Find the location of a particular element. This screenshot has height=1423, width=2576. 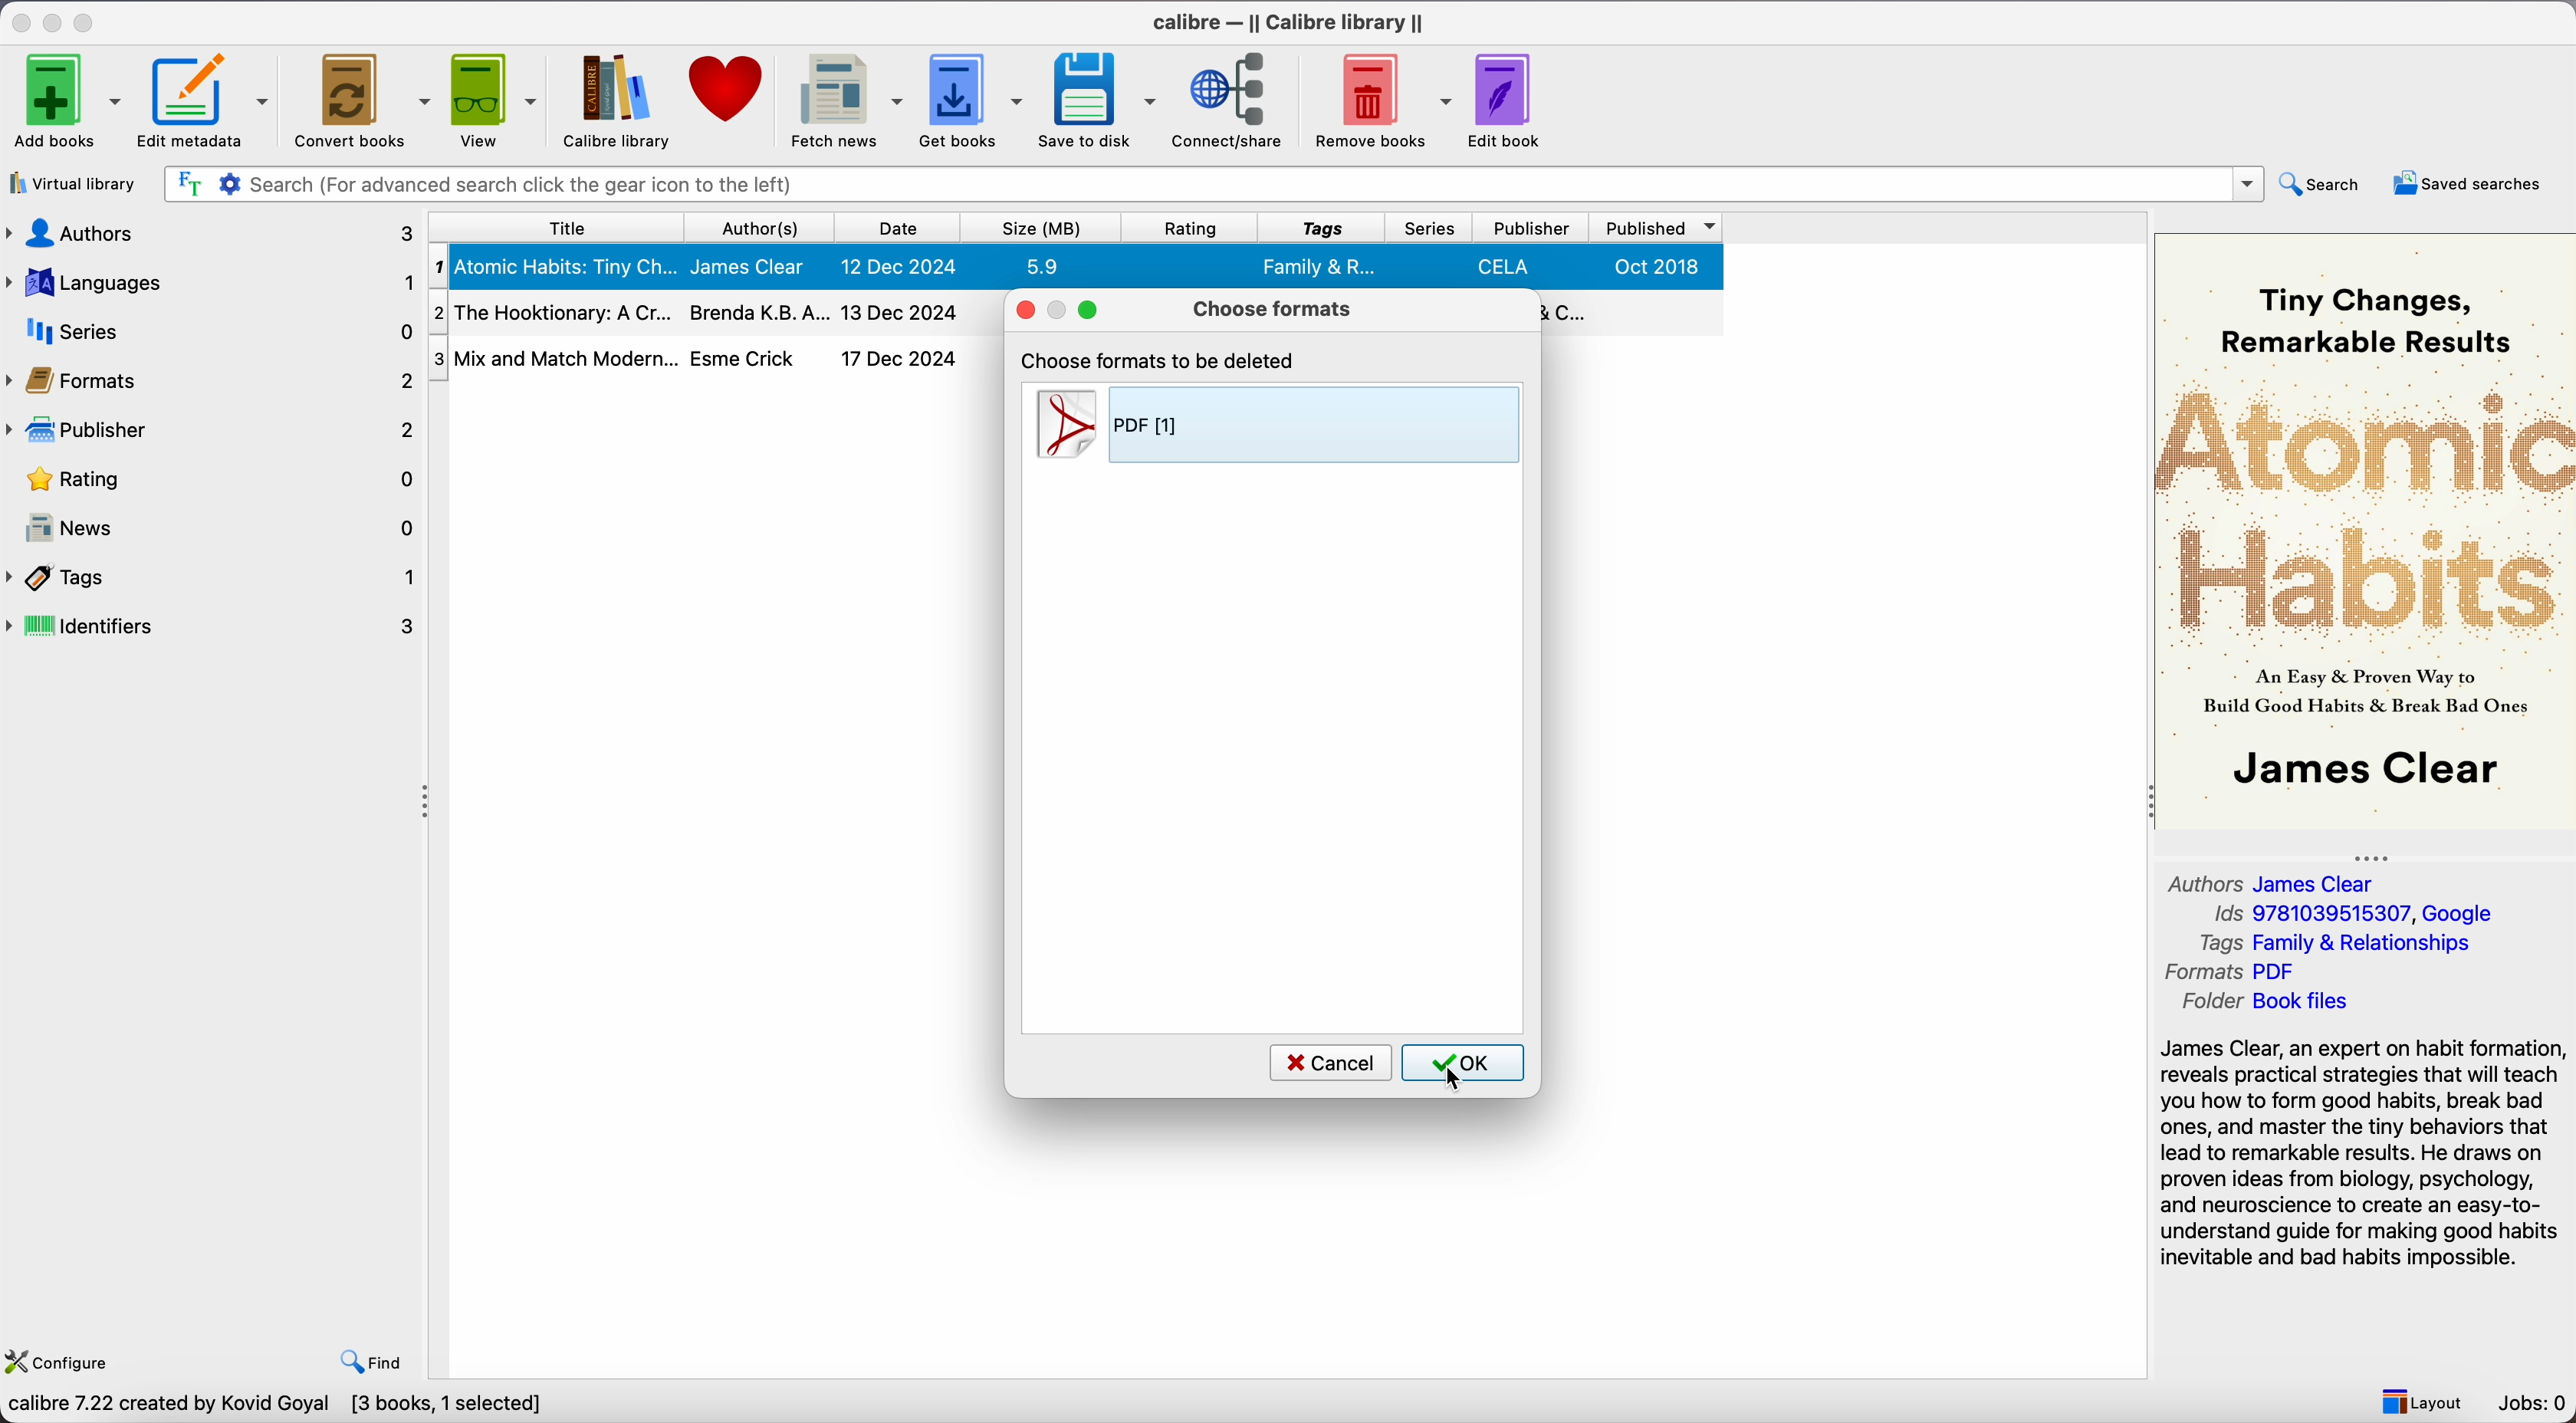

Mix and Match Modern... is located at coordinates (554, 352).